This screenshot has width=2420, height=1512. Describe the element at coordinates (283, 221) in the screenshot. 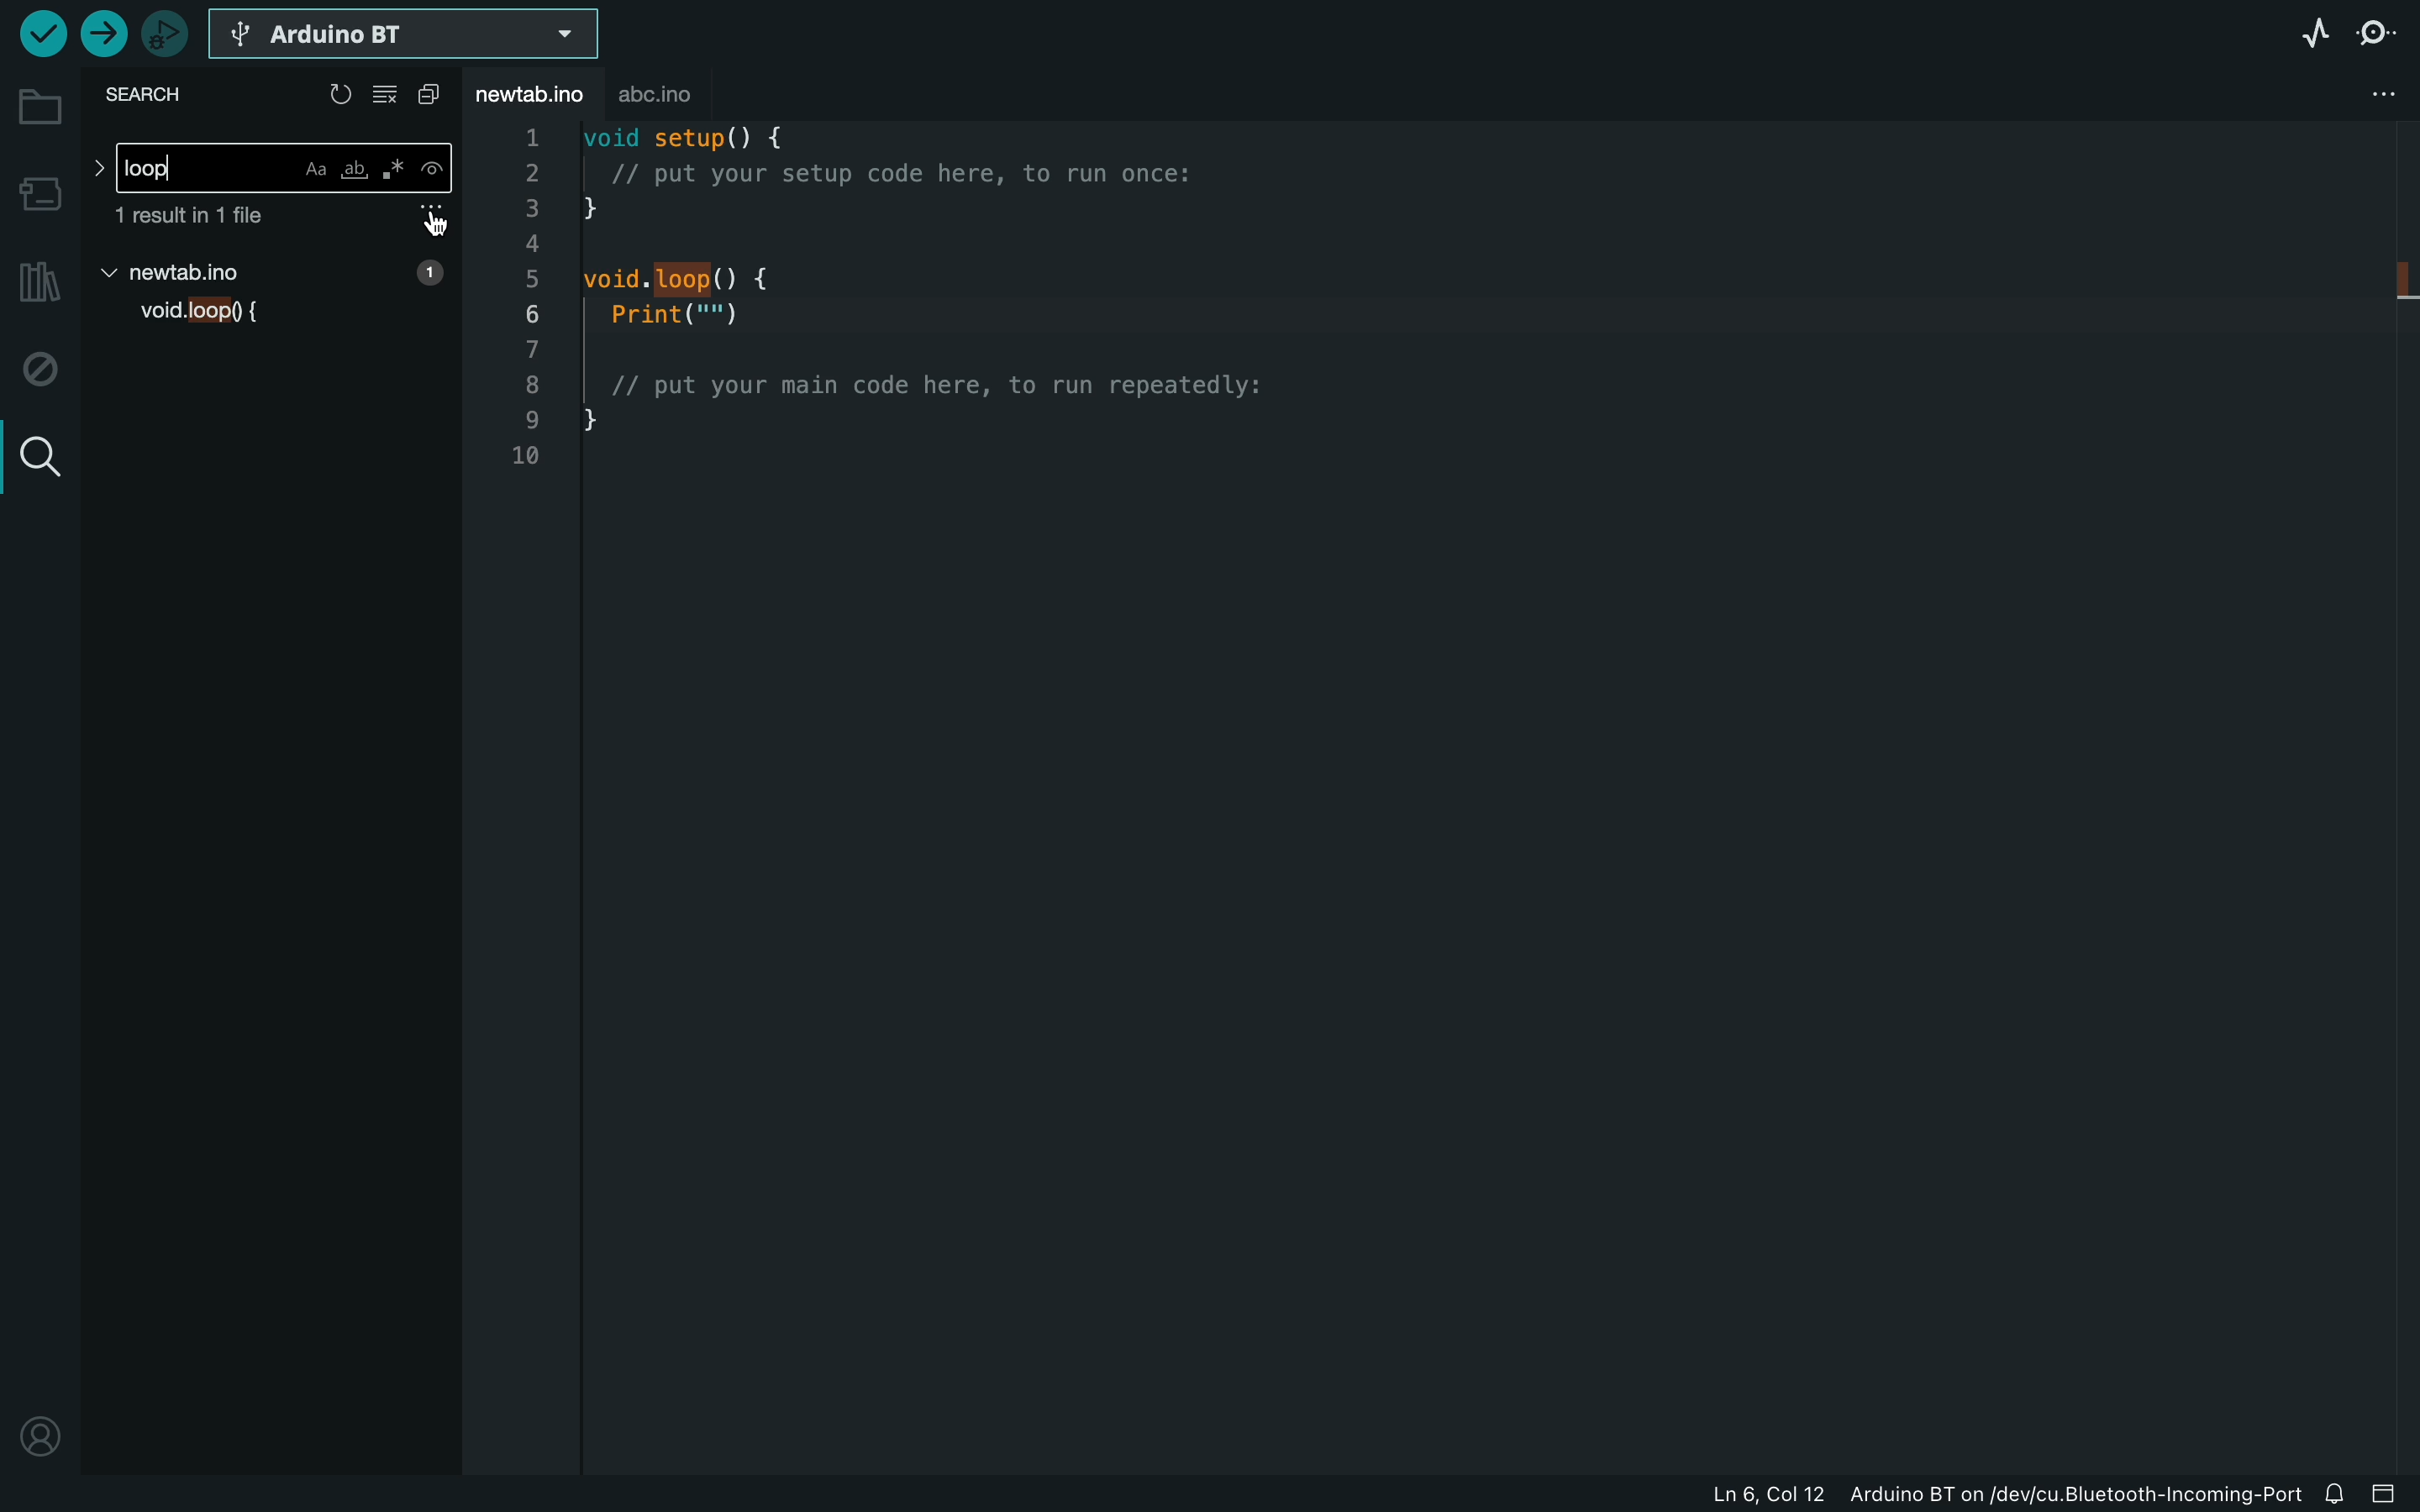

I see `file ` at that location.